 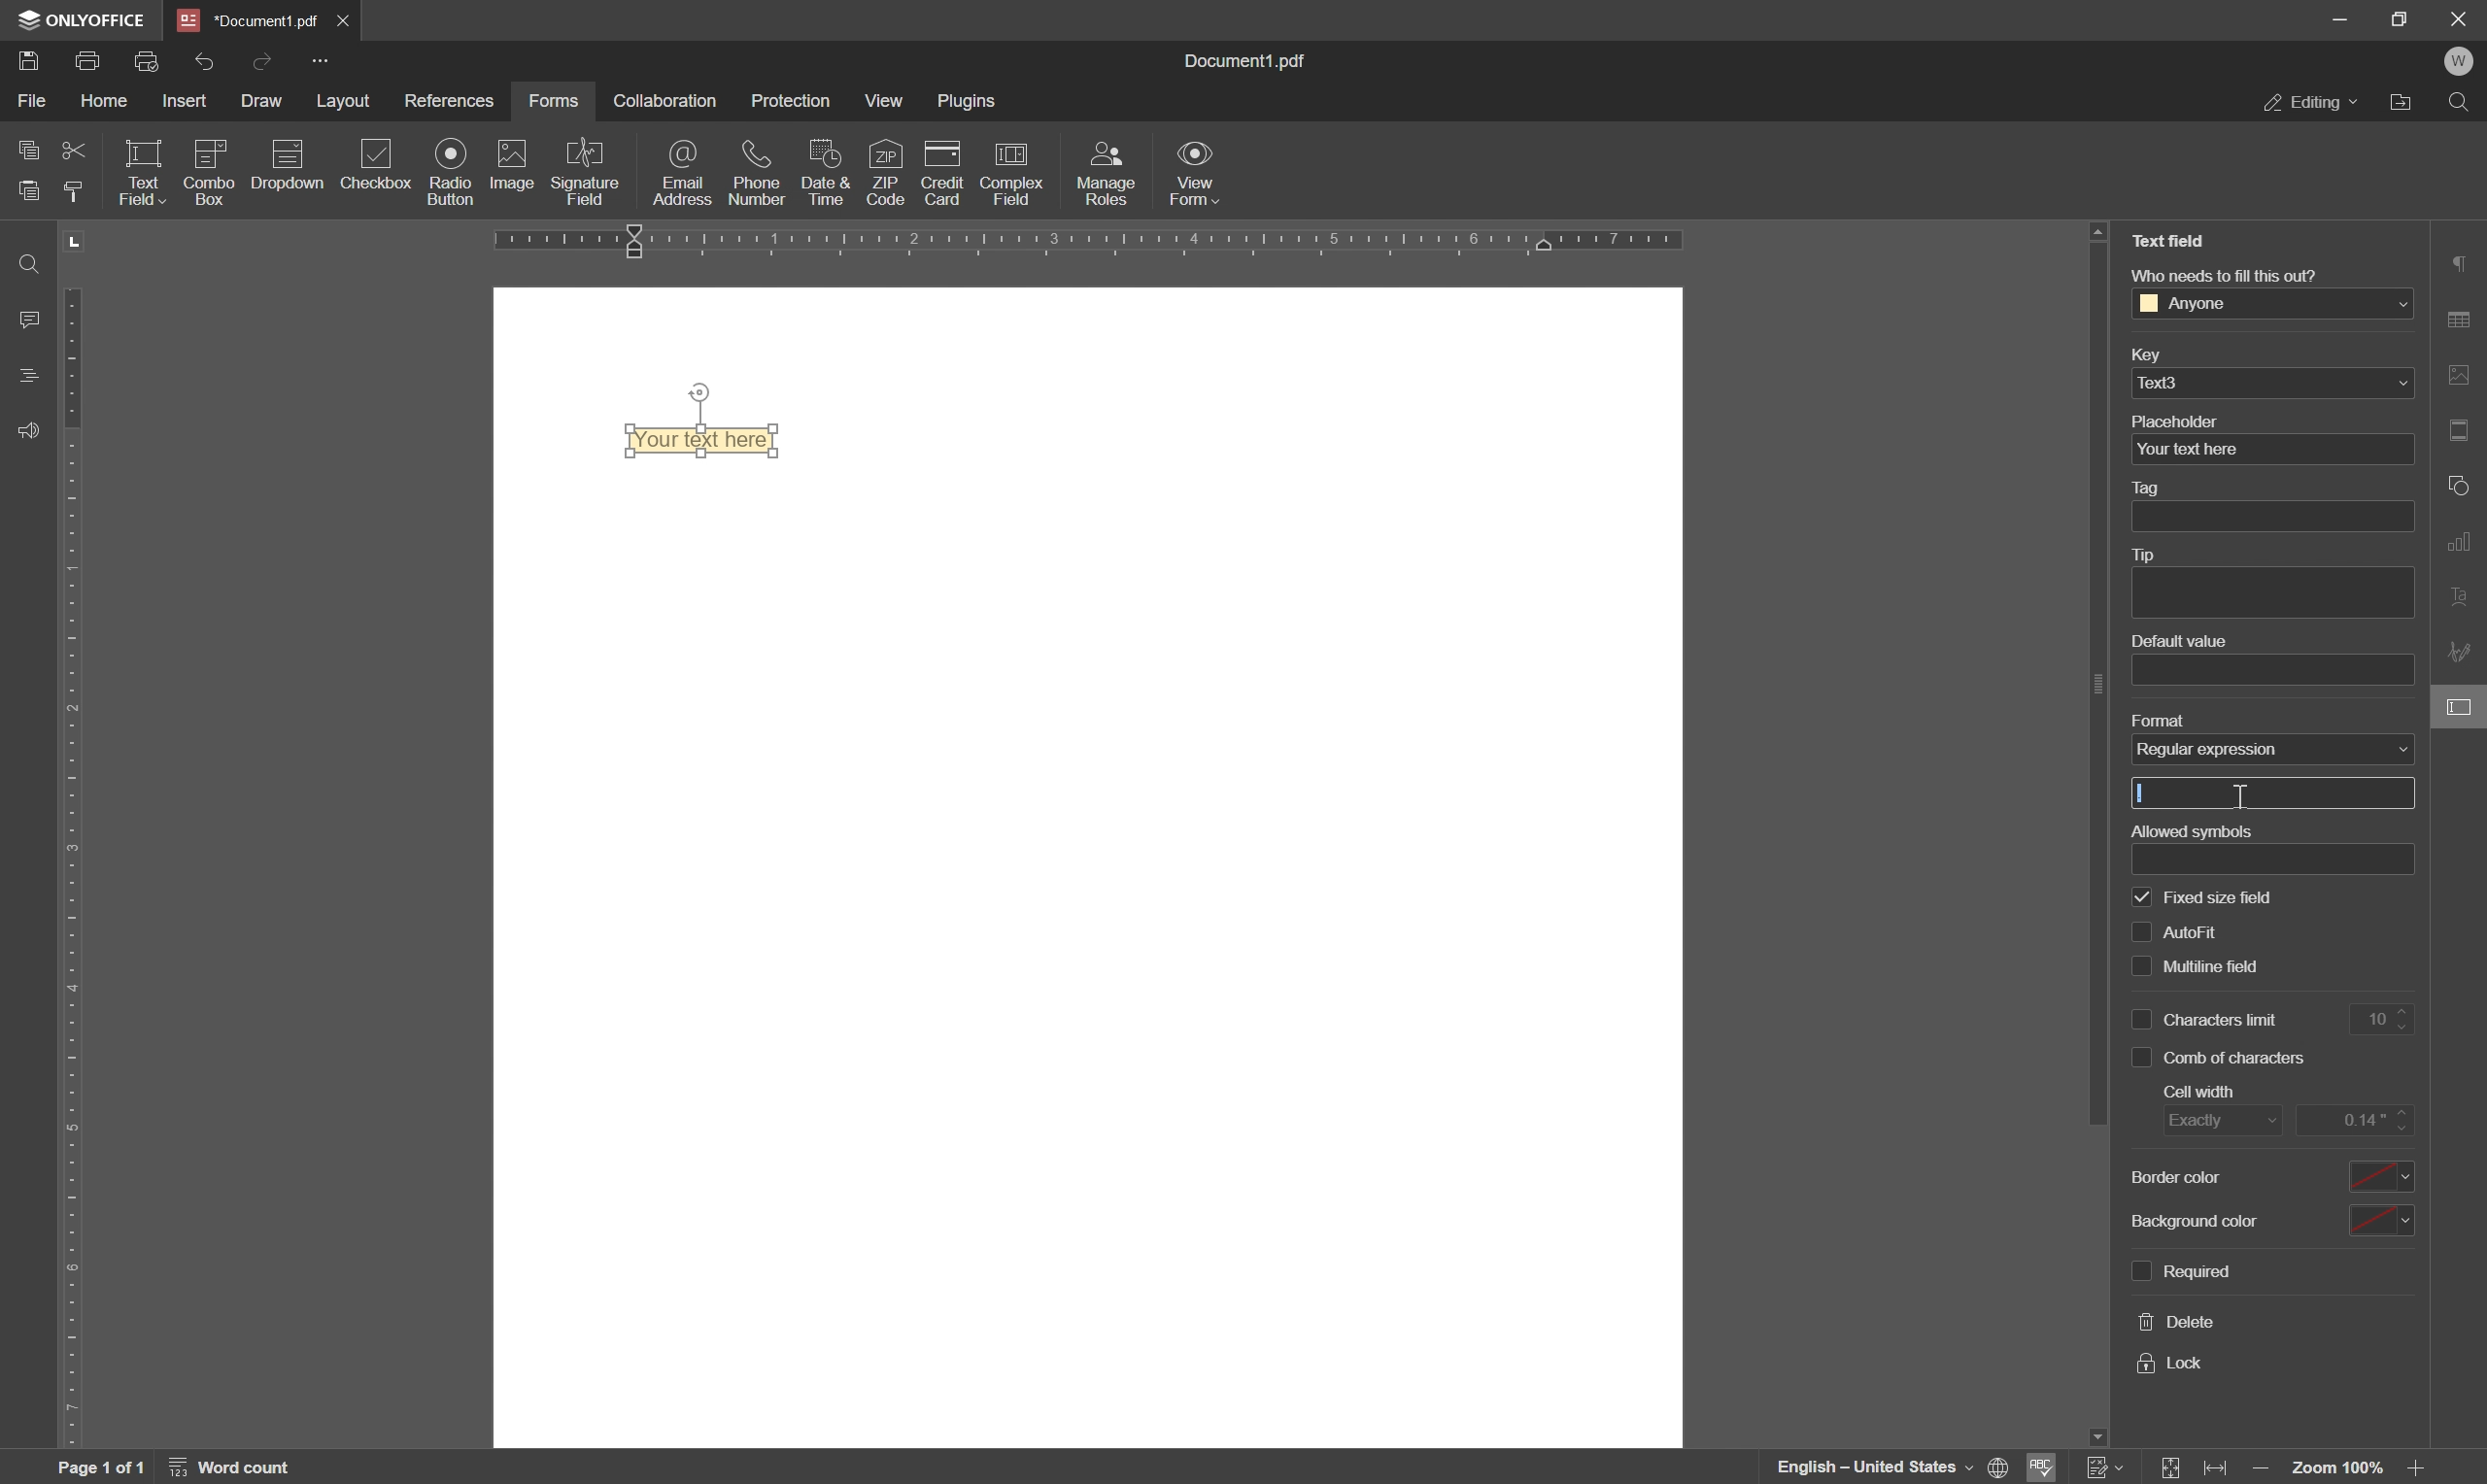 What do you see at coordinates (2144, 896) in the screenshot?
I see `checkbox` at bounding box center [2144, 896].